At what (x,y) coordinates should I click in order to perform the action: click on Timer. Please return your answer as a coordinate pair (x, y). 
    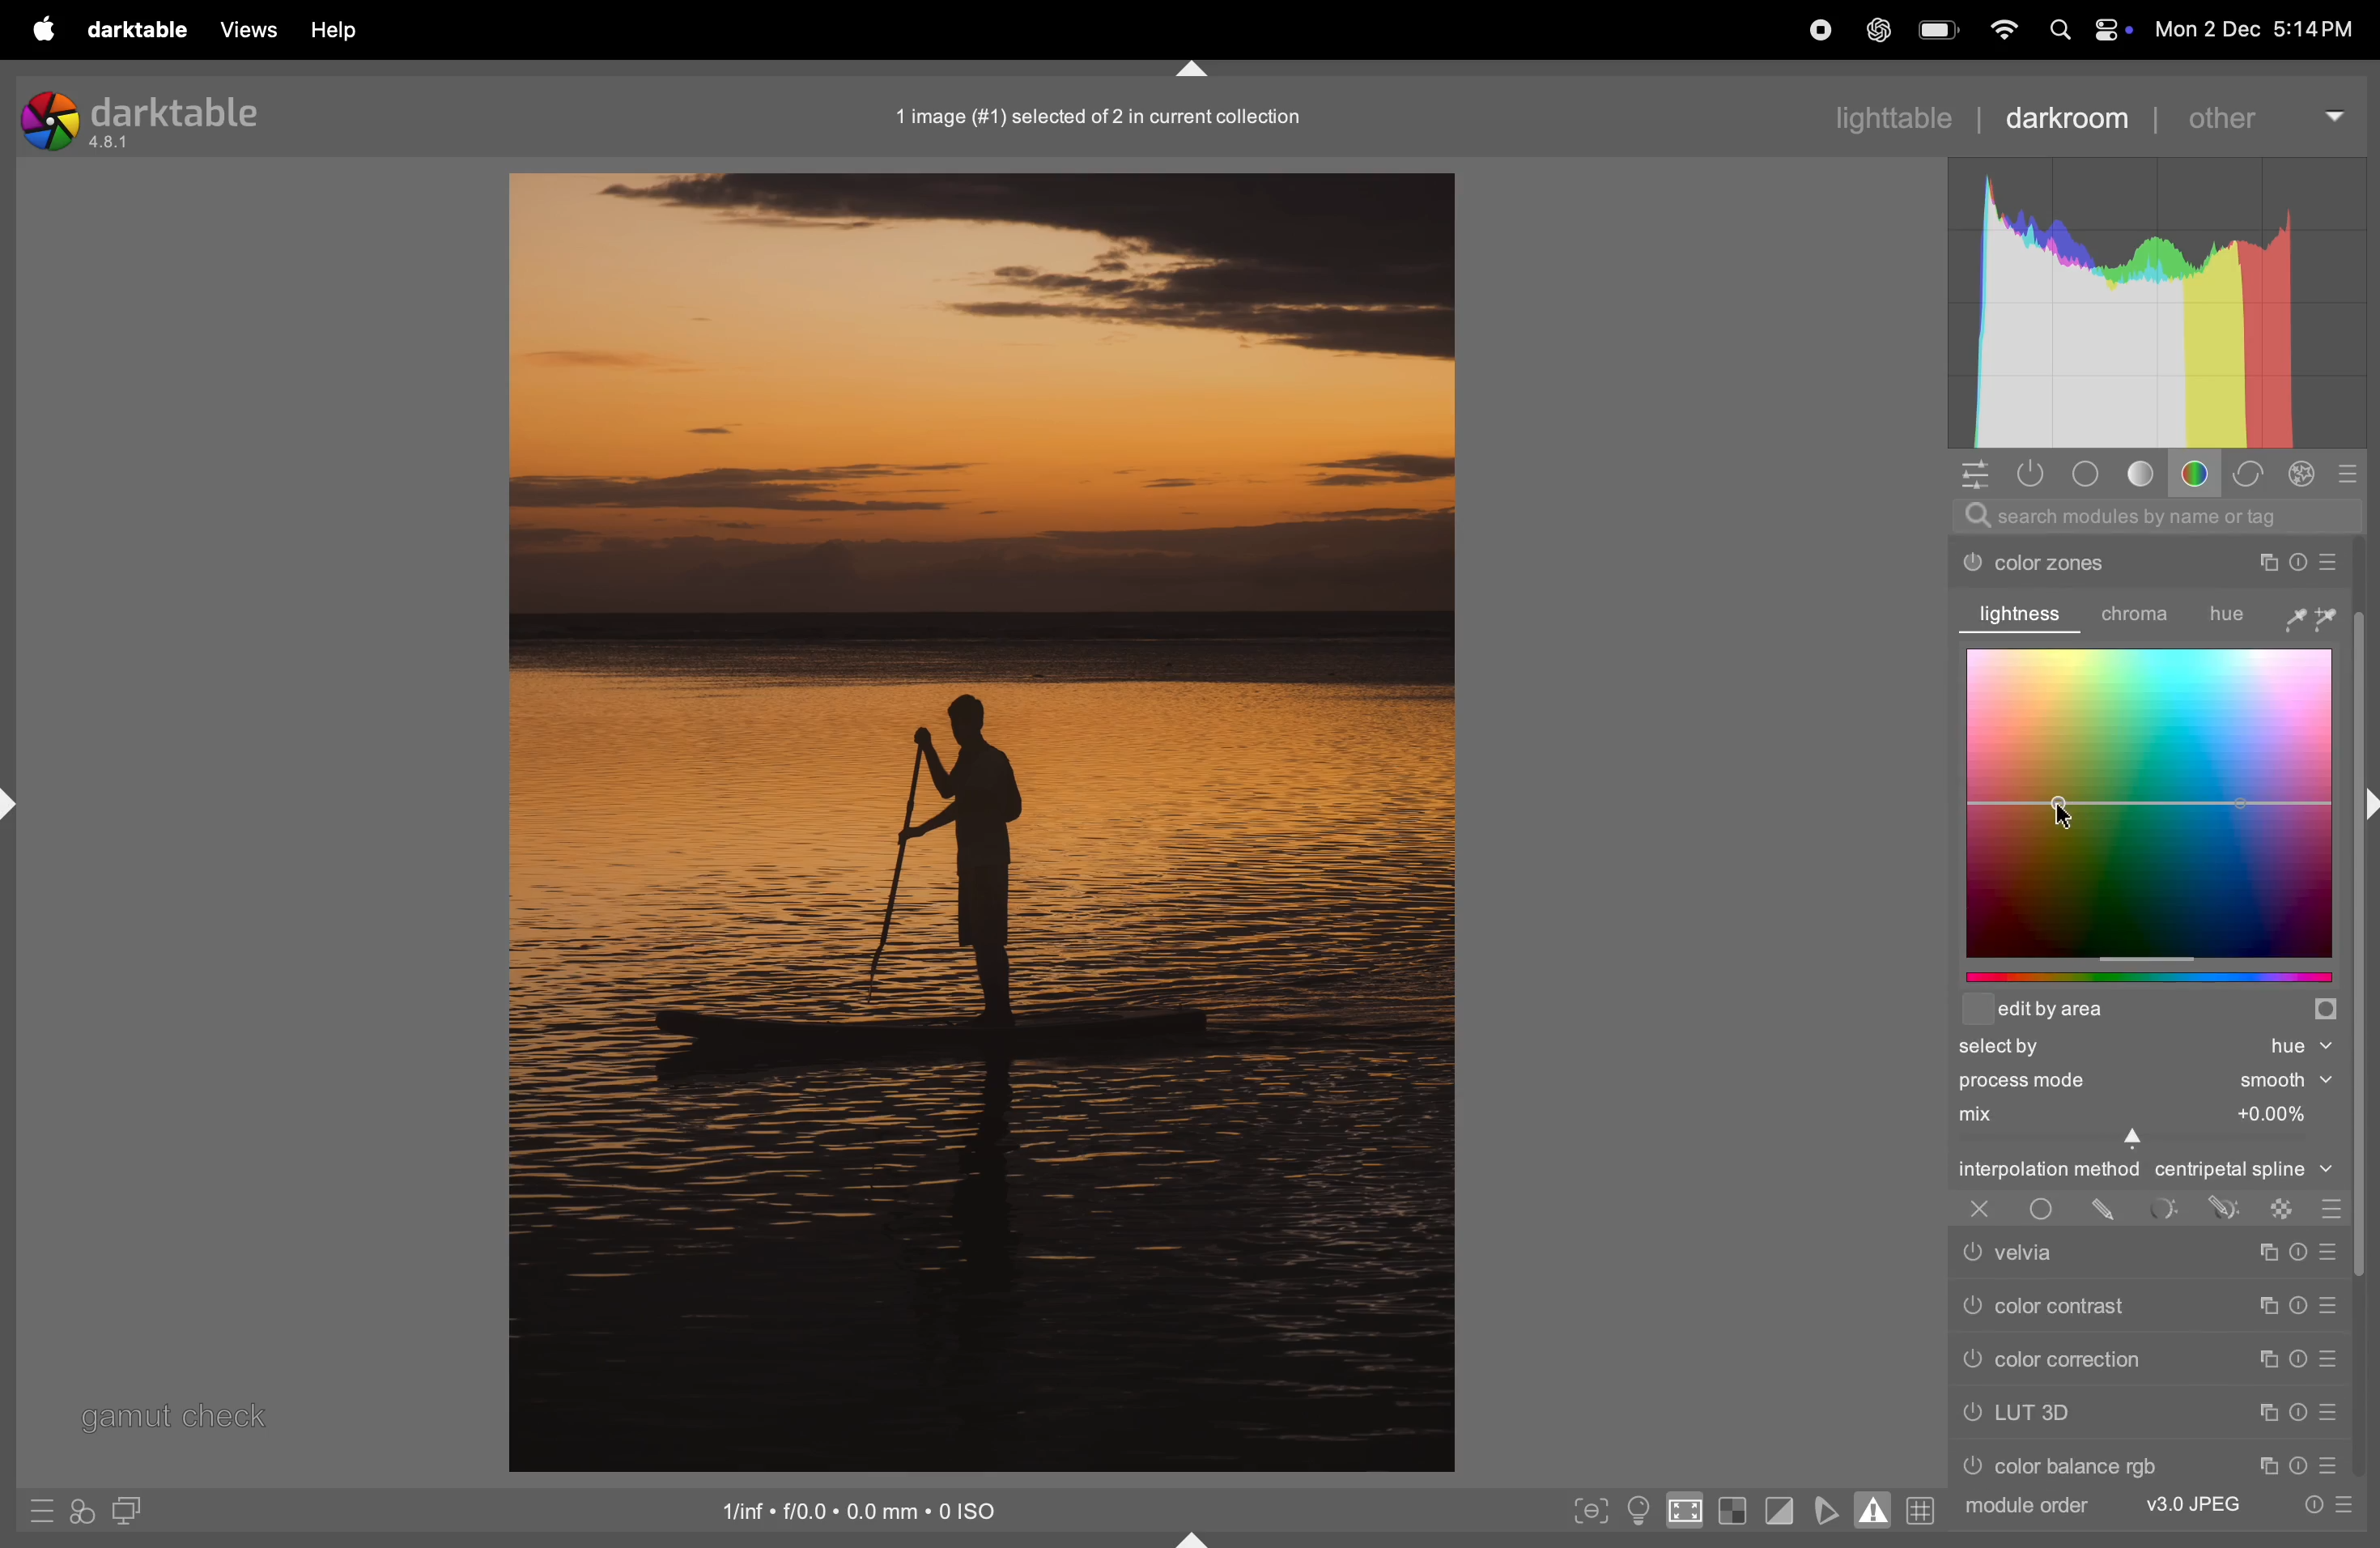
    Looking at the image, I should click on (2299, 1412).